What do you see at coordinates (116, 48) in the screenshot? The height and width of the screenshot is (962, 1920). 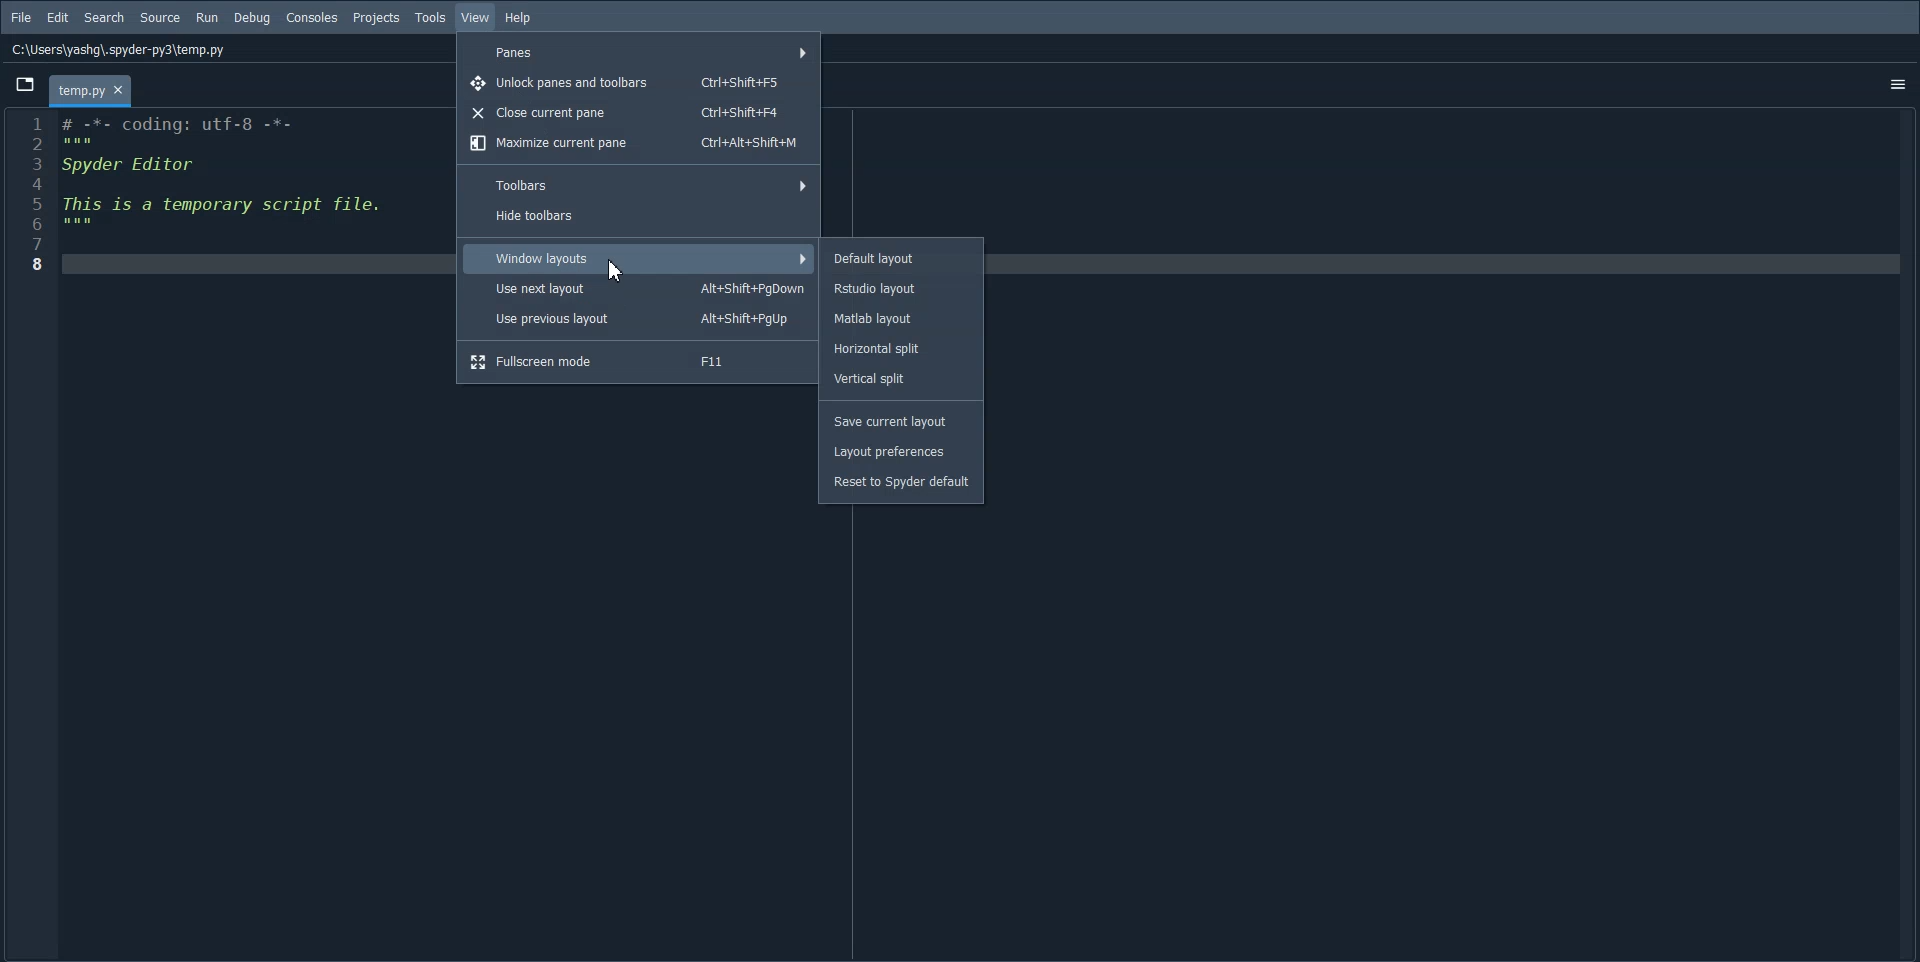 I see `C:\Users\yashg\.spyder-py3\temp.py` at bounding box center [116, 48].